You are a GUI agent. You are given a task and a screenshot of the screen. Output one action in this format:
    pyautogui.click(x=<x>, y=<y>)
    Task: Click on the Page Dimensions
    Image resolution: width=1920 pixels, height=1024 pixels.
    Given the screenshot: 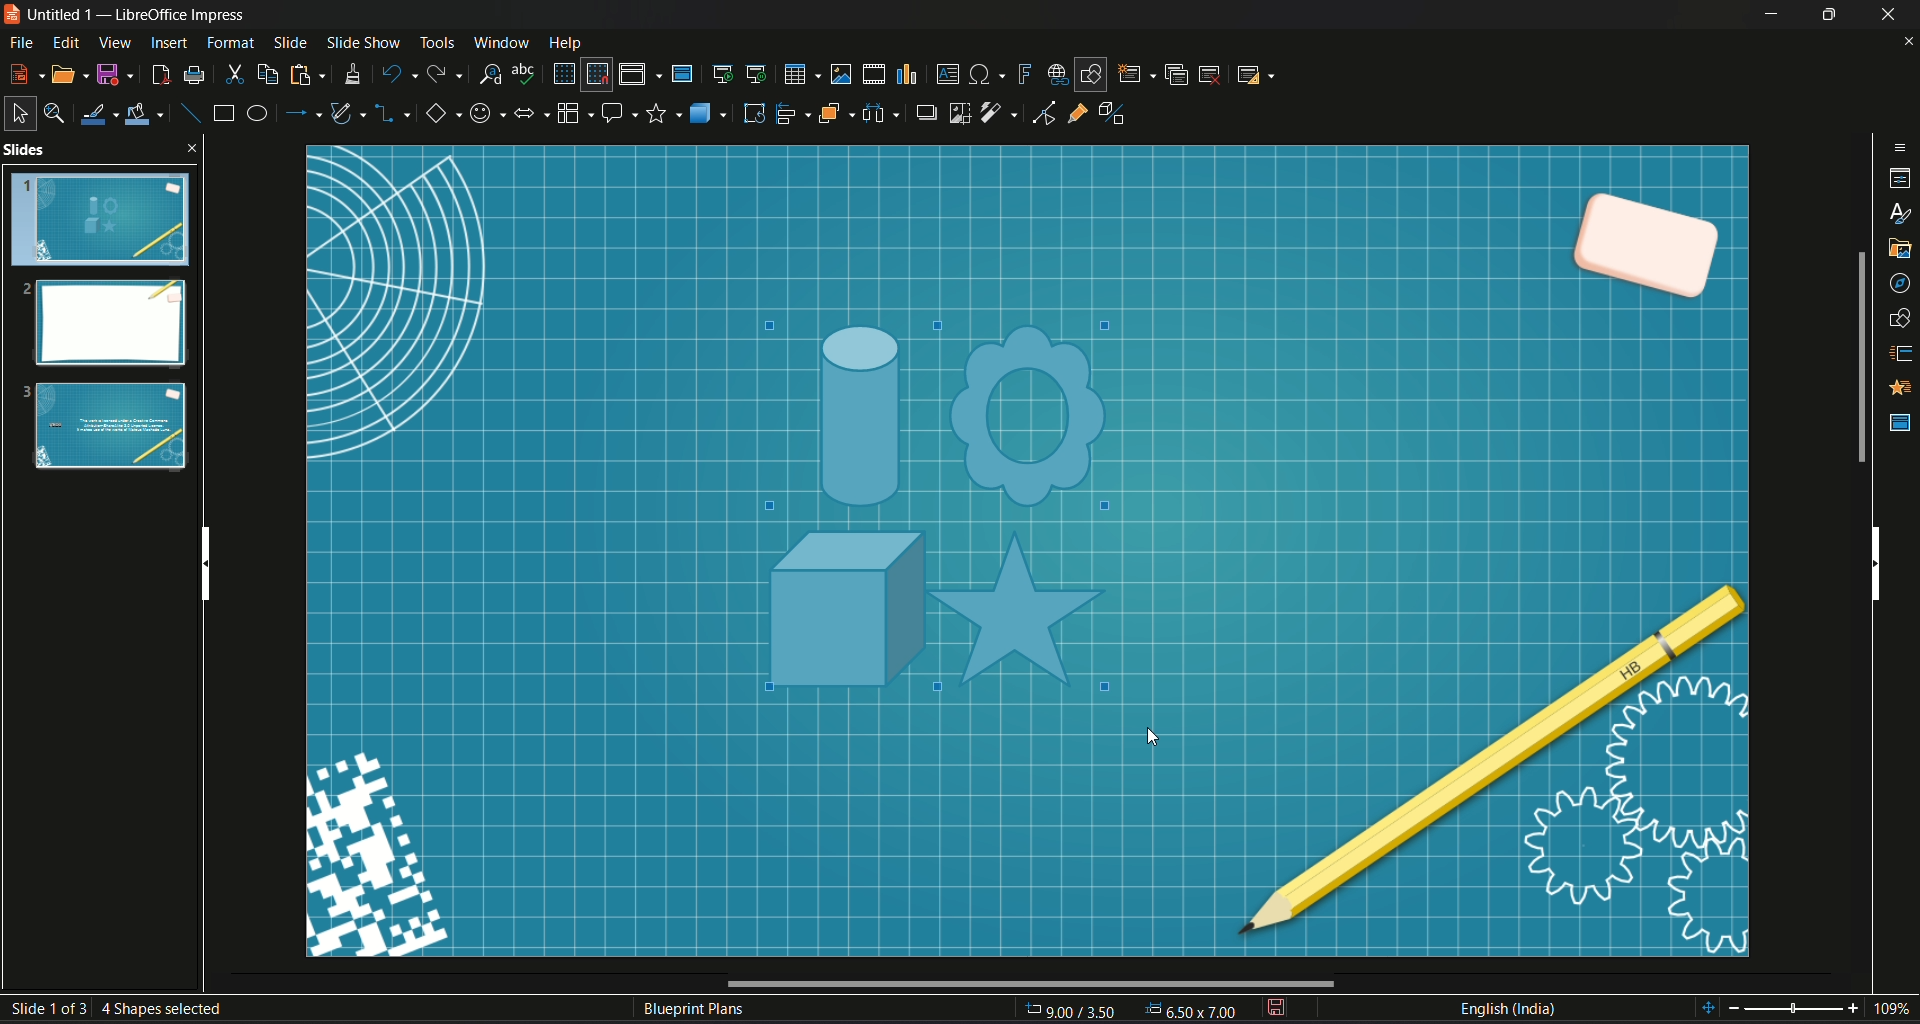 What is the action you would take?
    pyautogui.click(x=1133, y=1011)
    